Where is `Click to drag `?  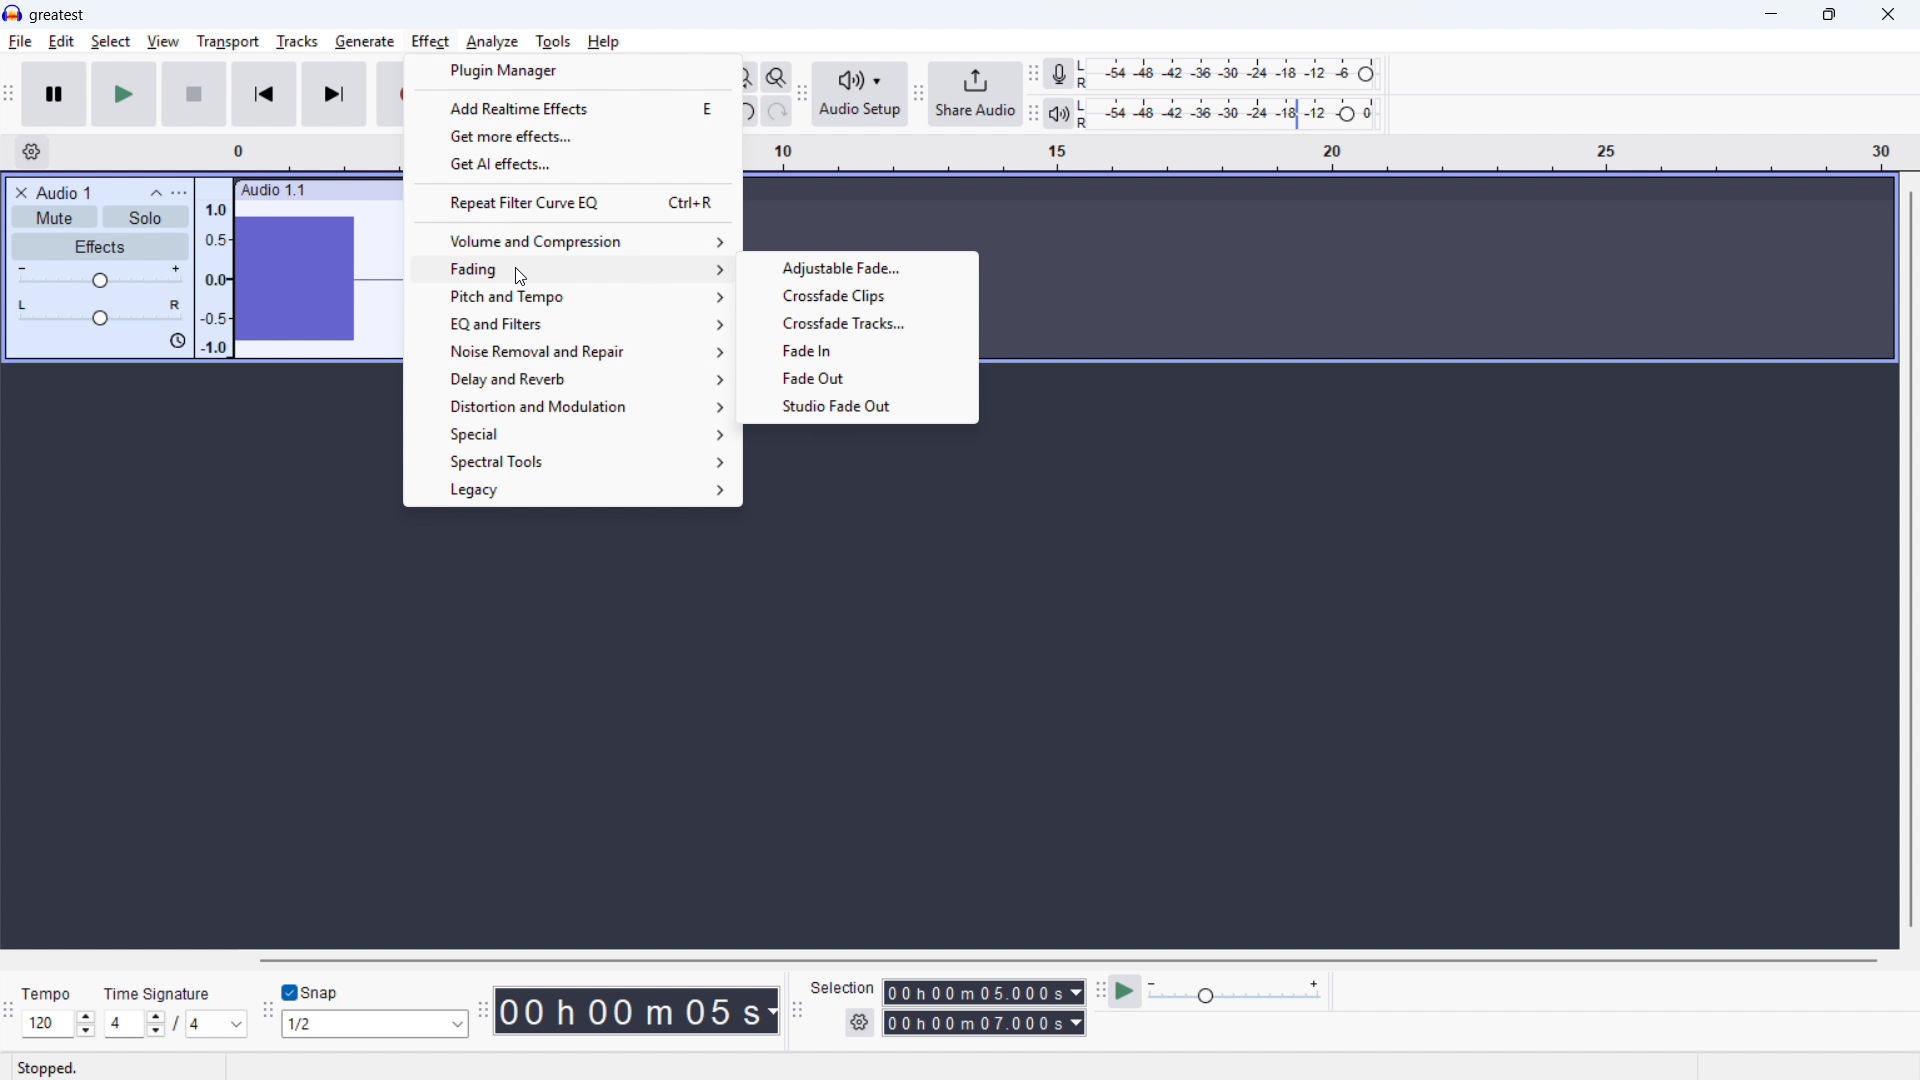
Click to drag  is located at coordinates (356, 189).